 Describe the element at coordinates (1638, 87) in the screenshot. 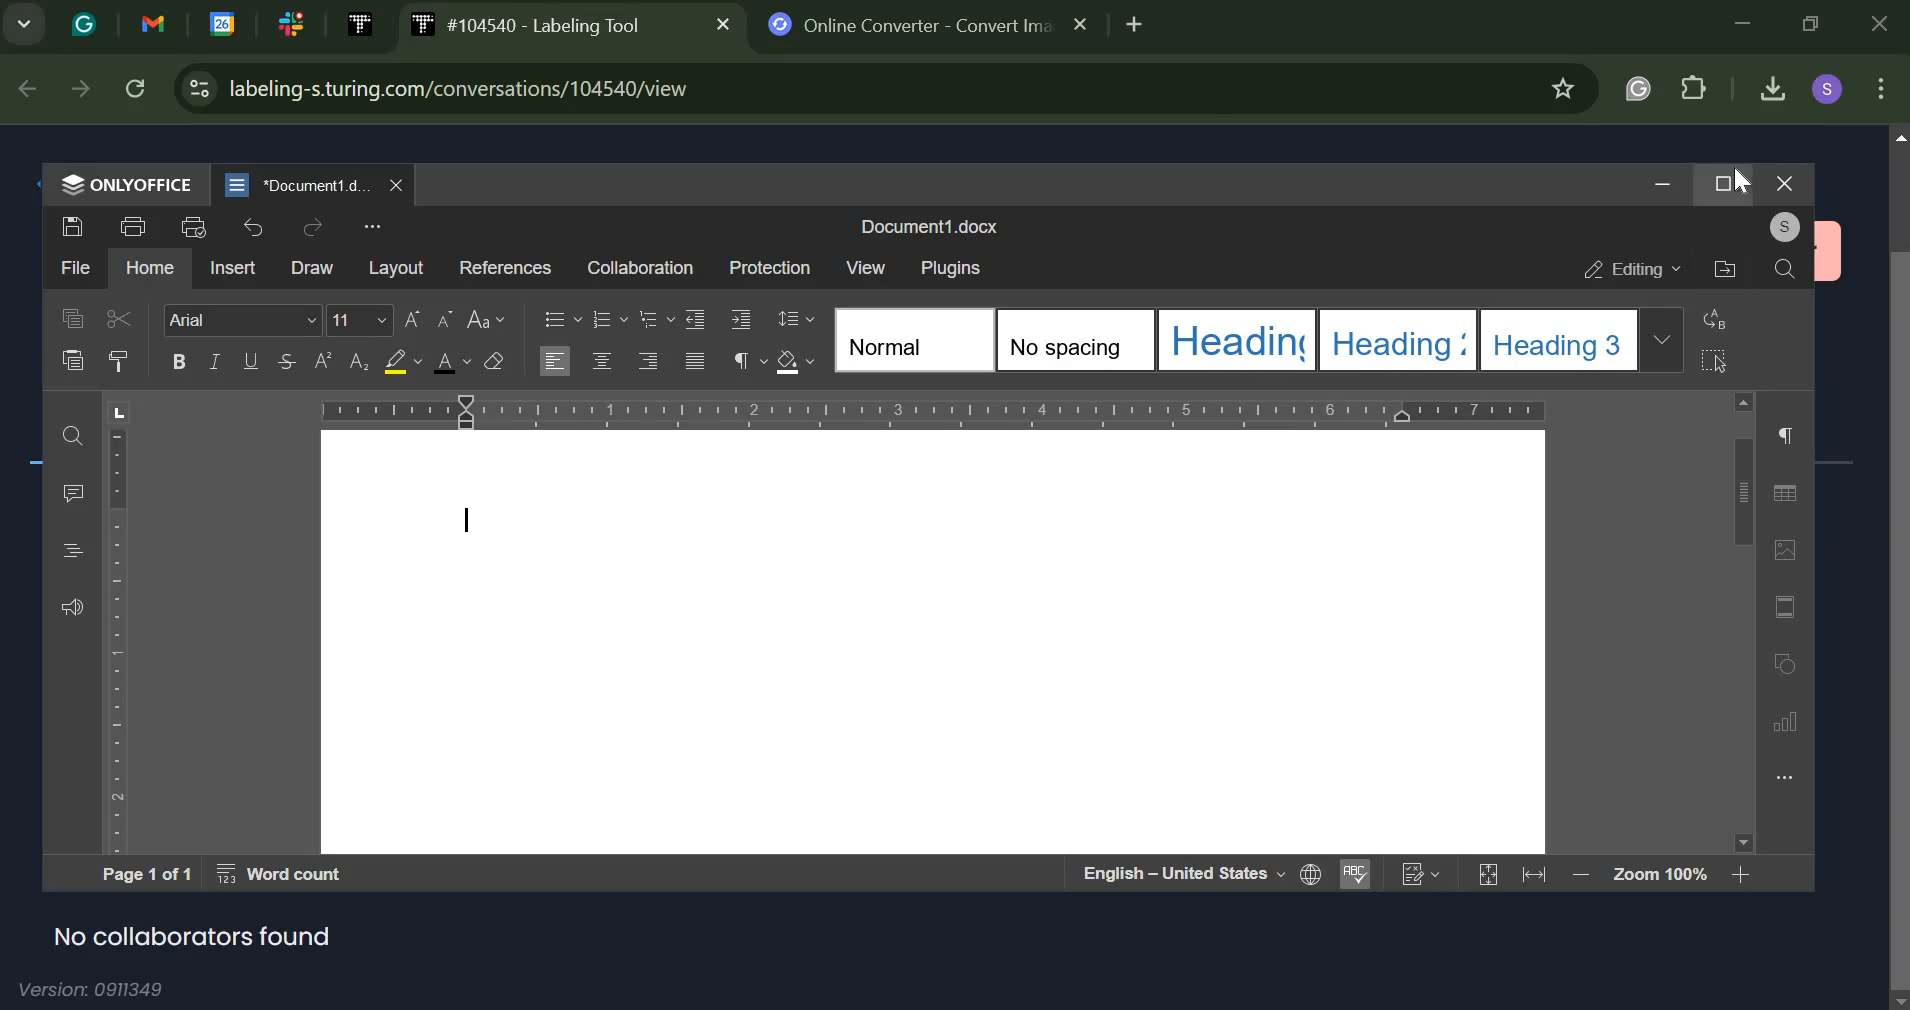

I see `Grammarly` at that location.